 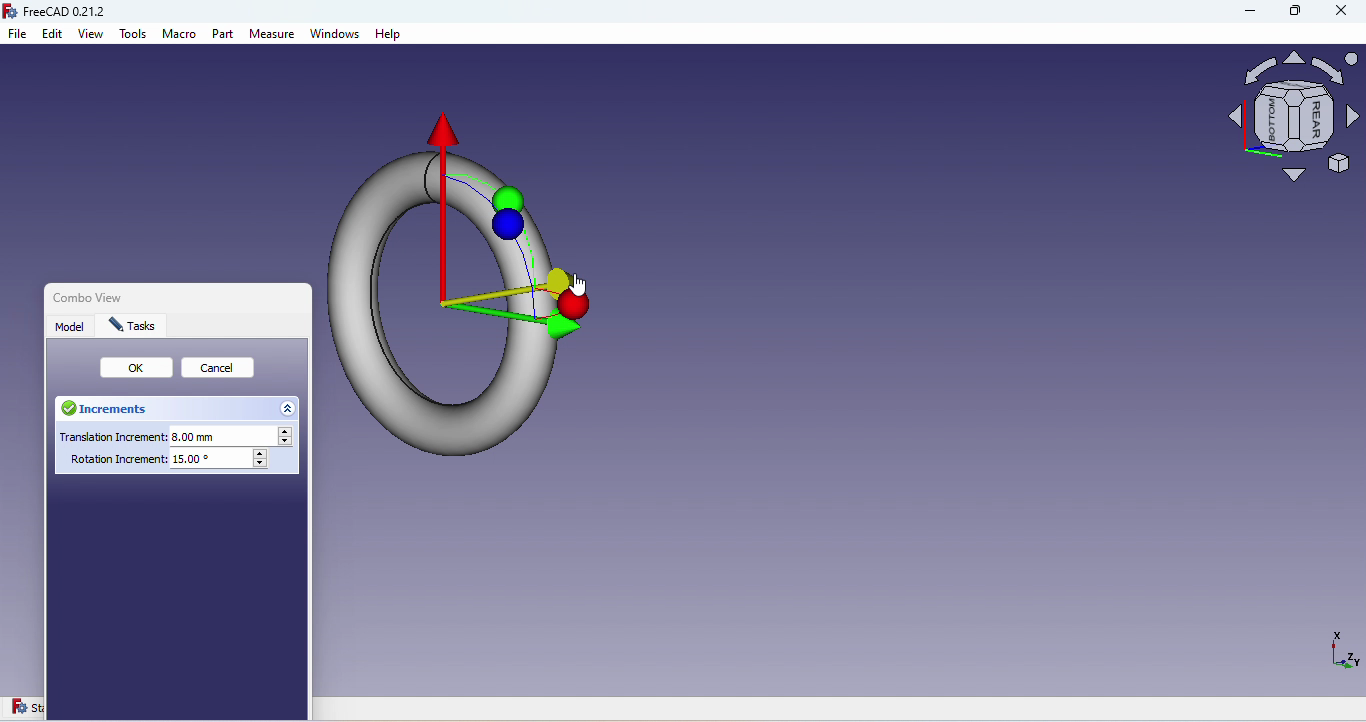 What do you see at coordinates (288, 432) in the screenshot?
I see `Increase translation increment` at bounding box center [288, 432].